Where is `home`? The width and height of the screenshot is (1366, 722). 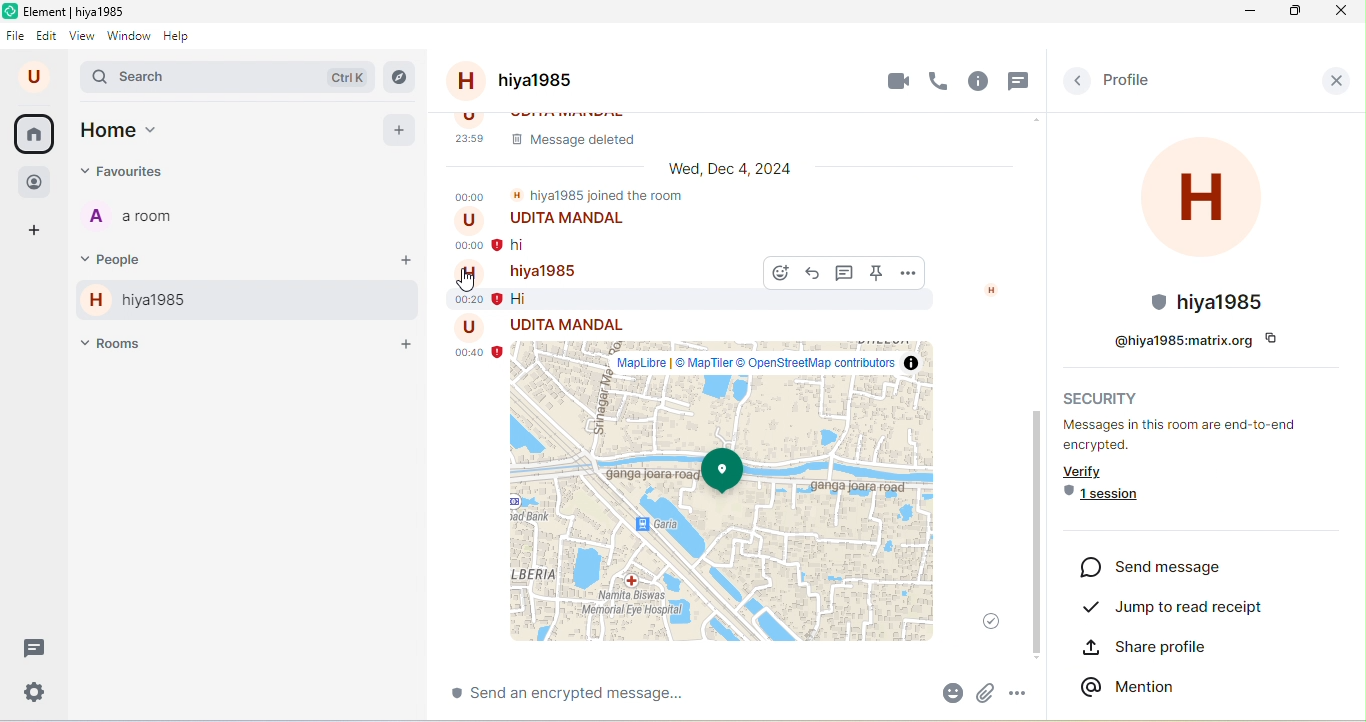
home is located at coordinates (123, 131).